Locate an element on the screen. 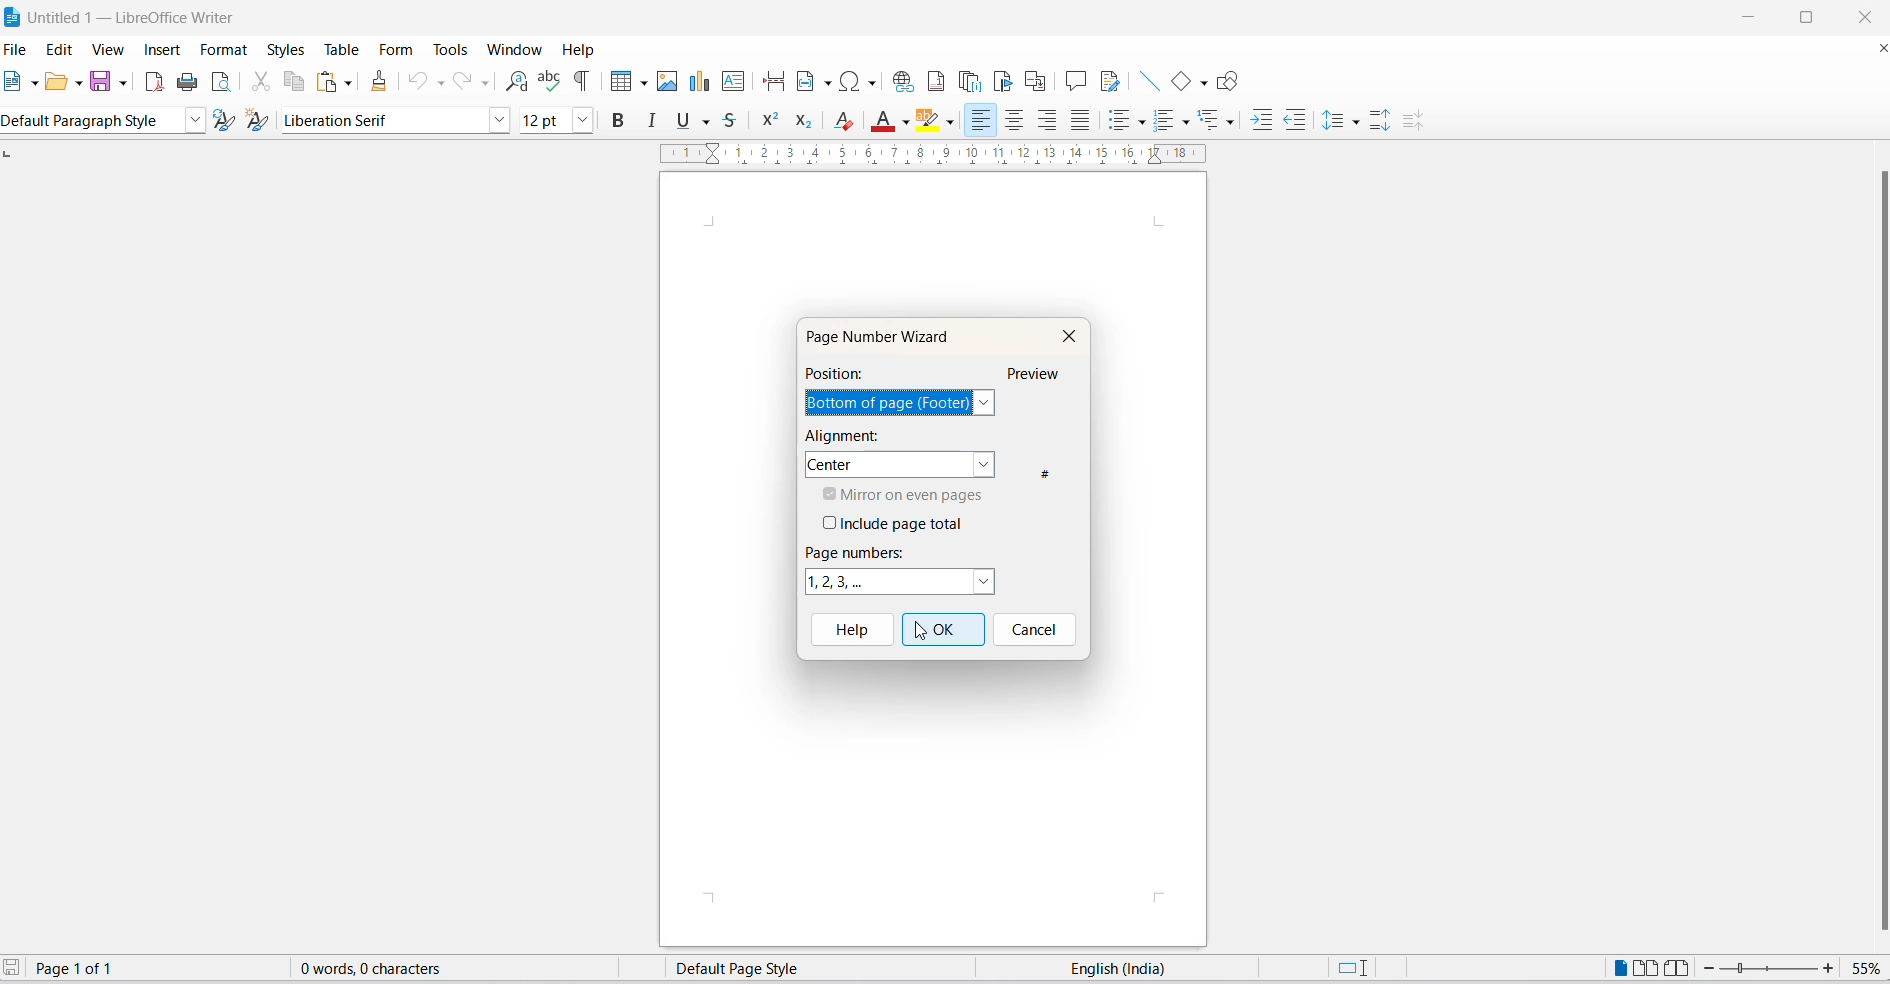 This screenshot has width=1890, height=984. font name is located at coordinates (382, 123).